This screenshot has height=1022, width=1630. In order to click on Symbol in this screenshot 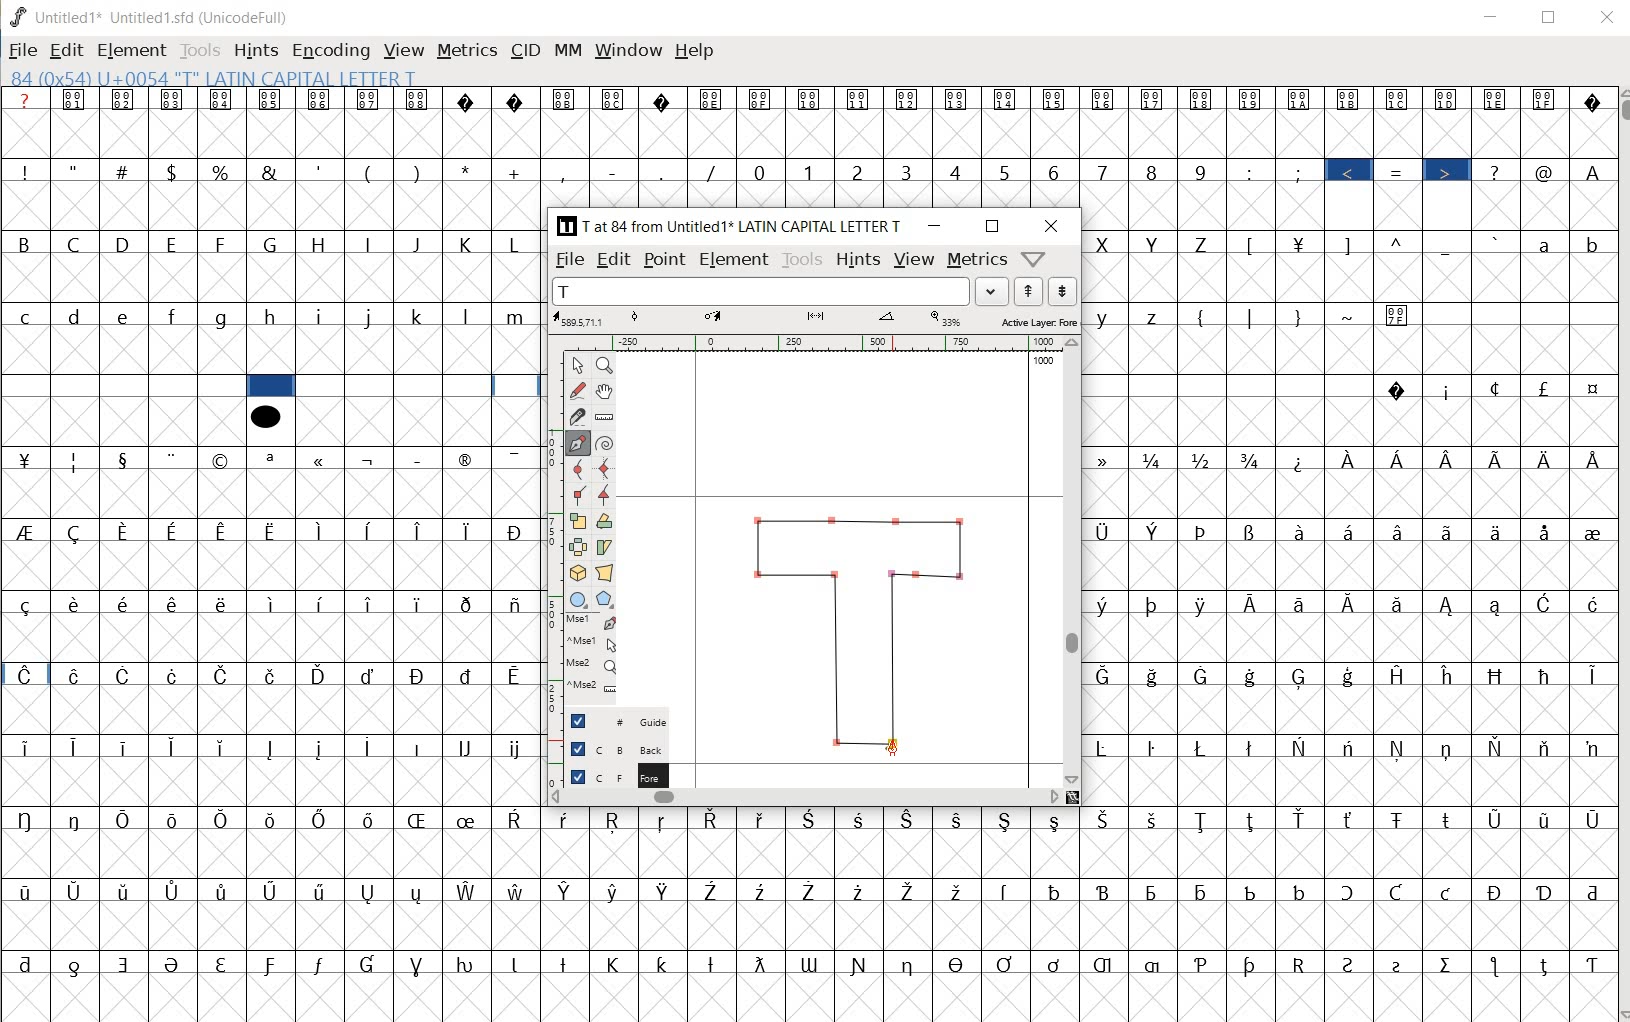, I will do `click(1590, 459)`.